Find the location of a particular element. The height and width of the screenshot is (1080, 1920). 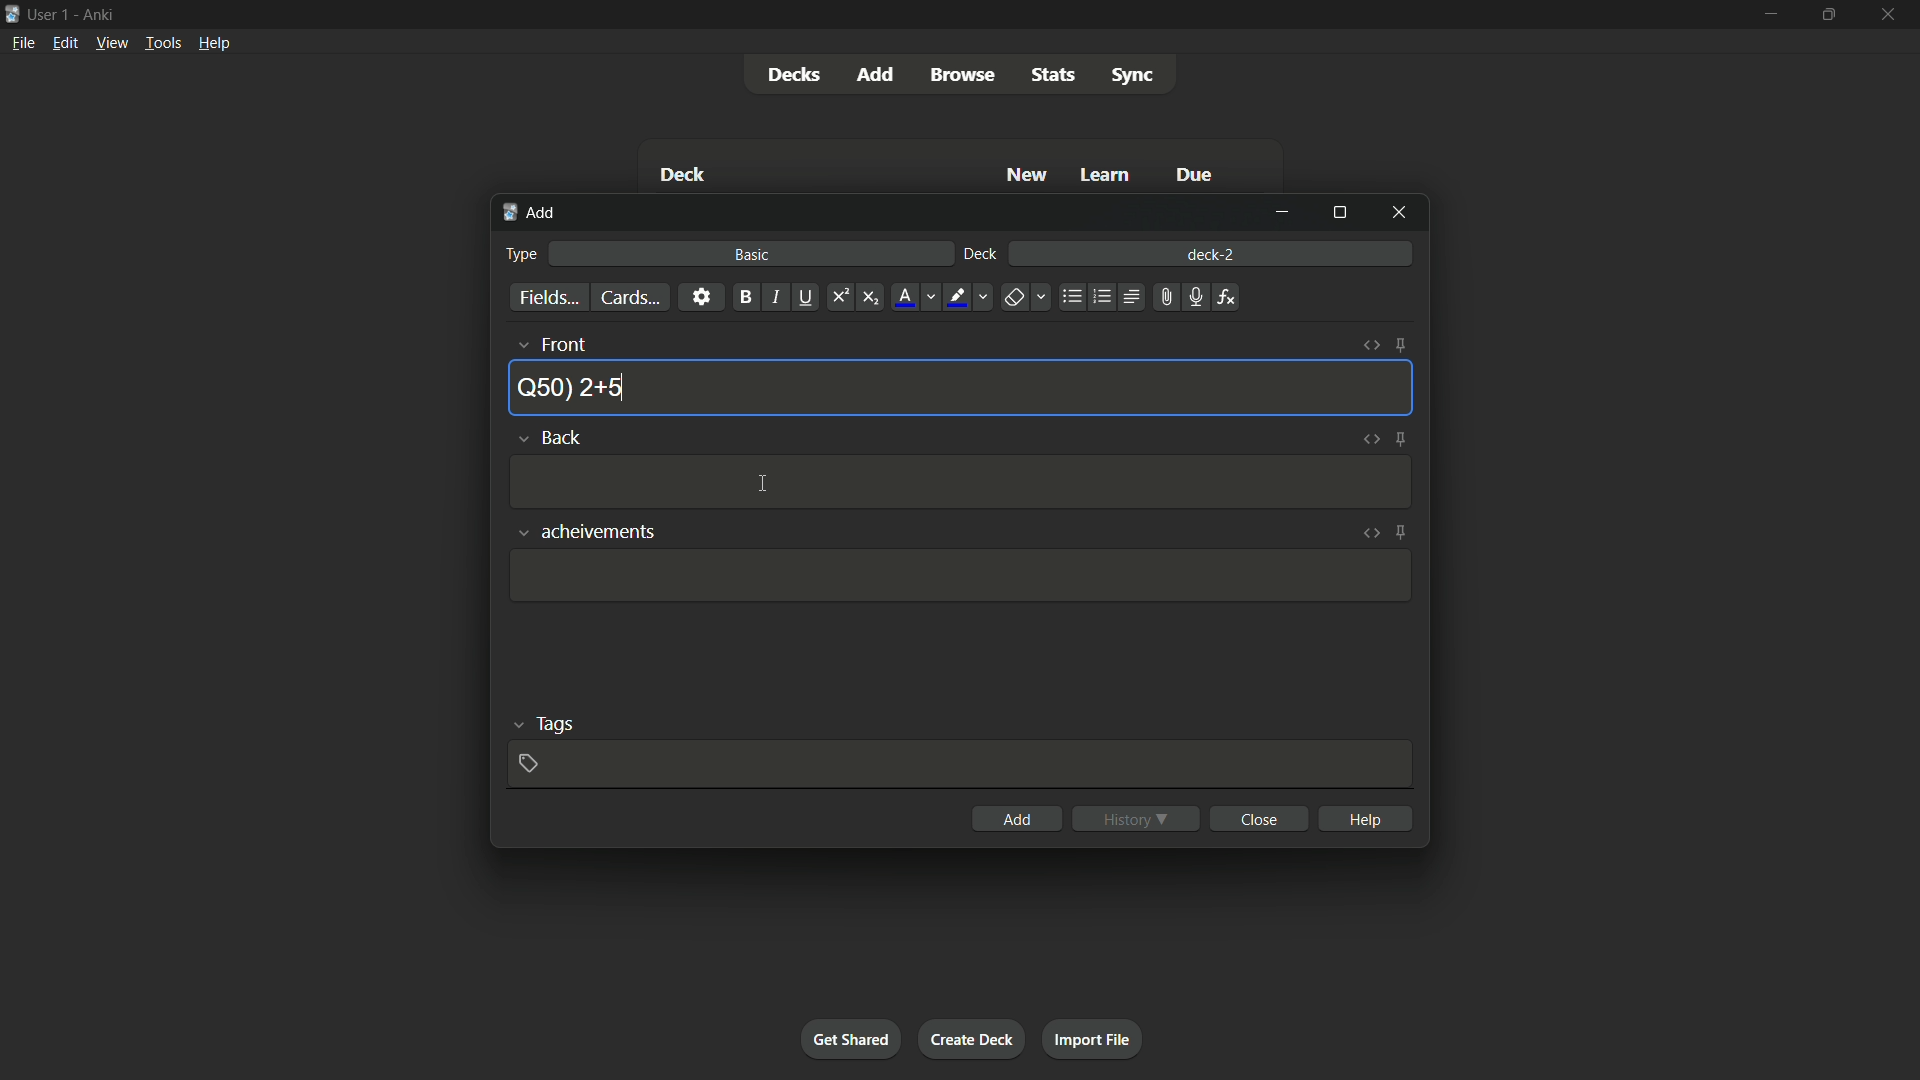

Deck is located at coordinates (681, 174).